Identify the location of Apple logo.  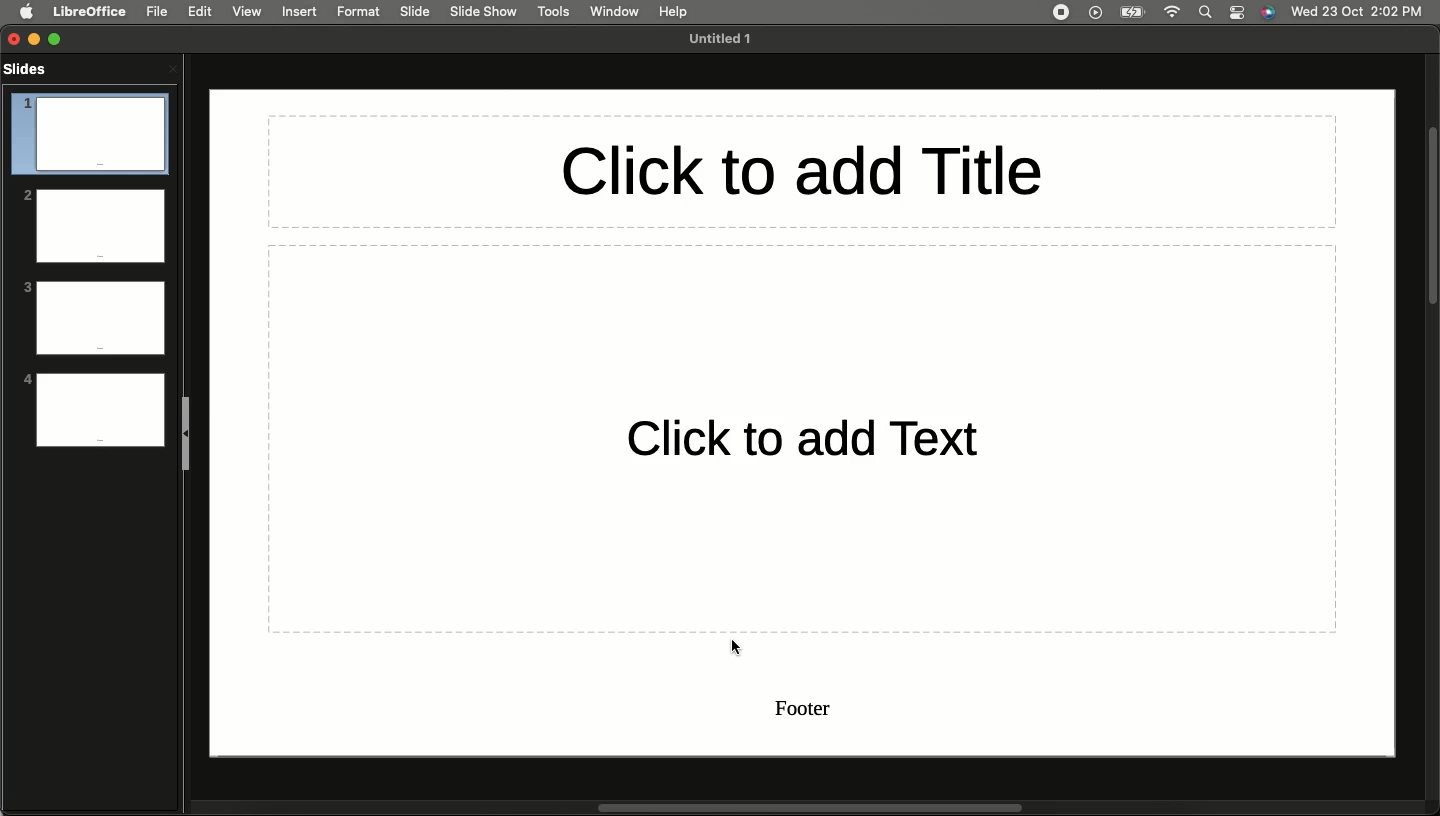
(27, 12).